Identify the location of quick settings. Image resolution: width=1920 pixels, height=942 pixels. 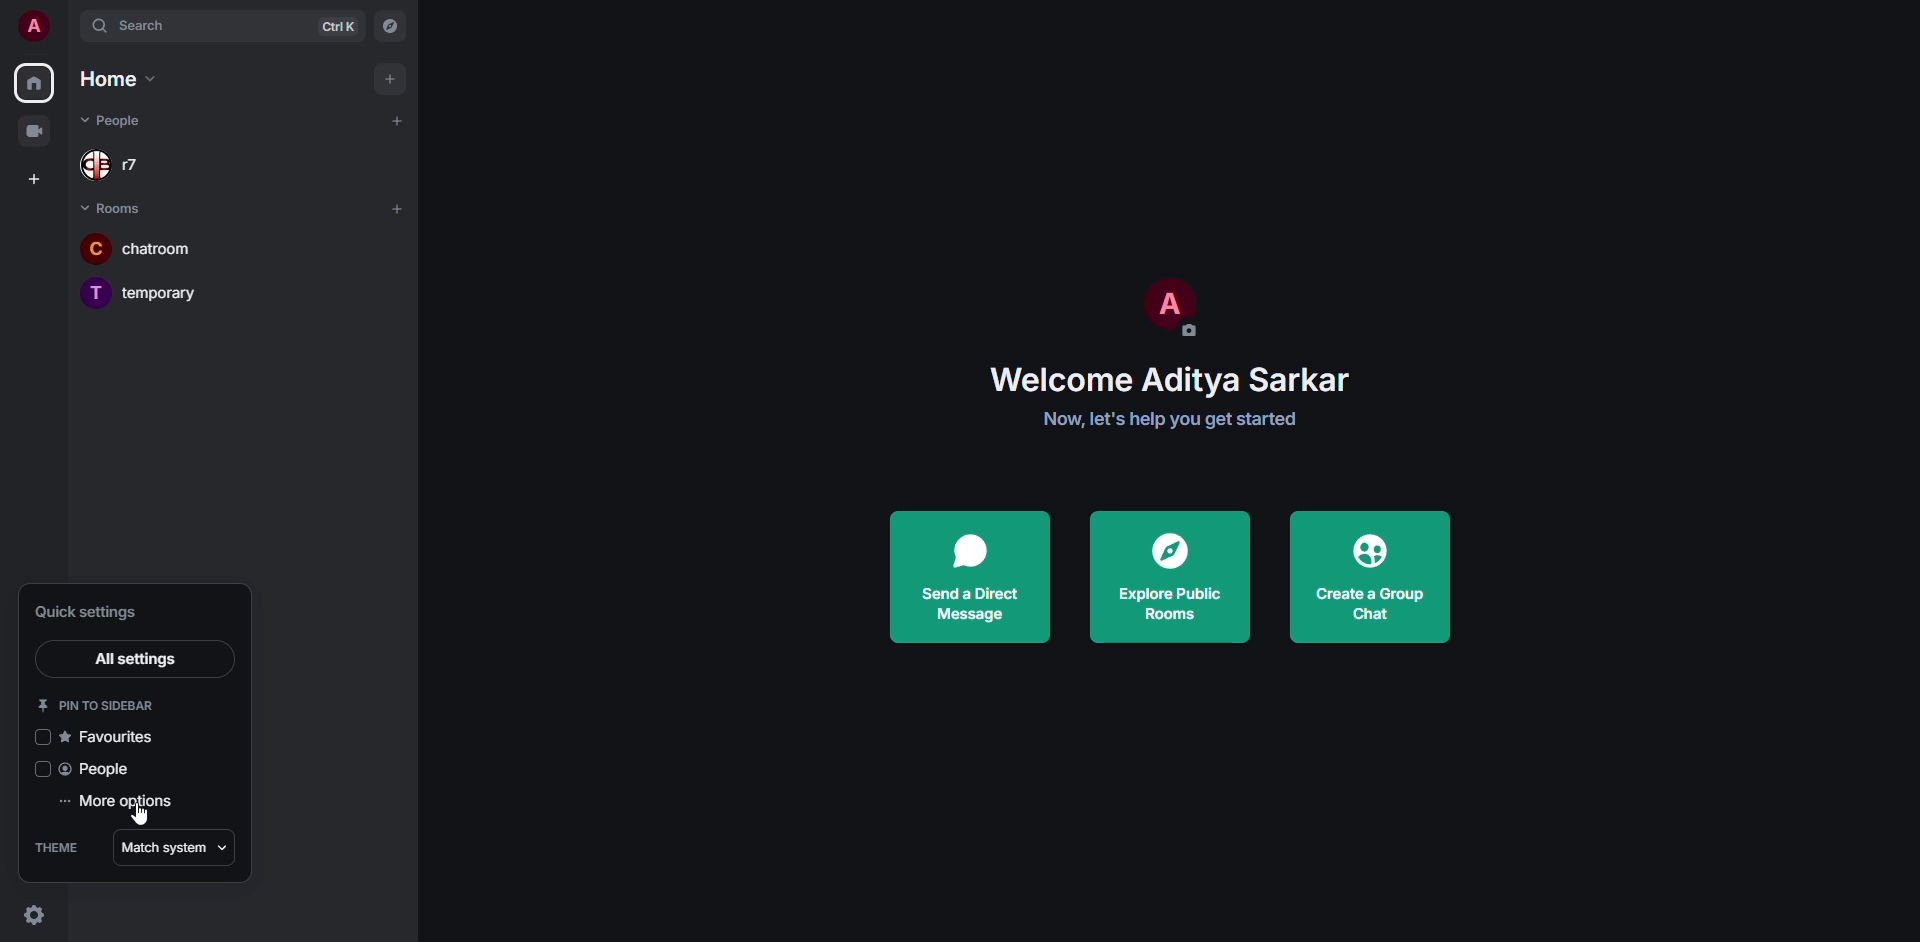
(97, 612).